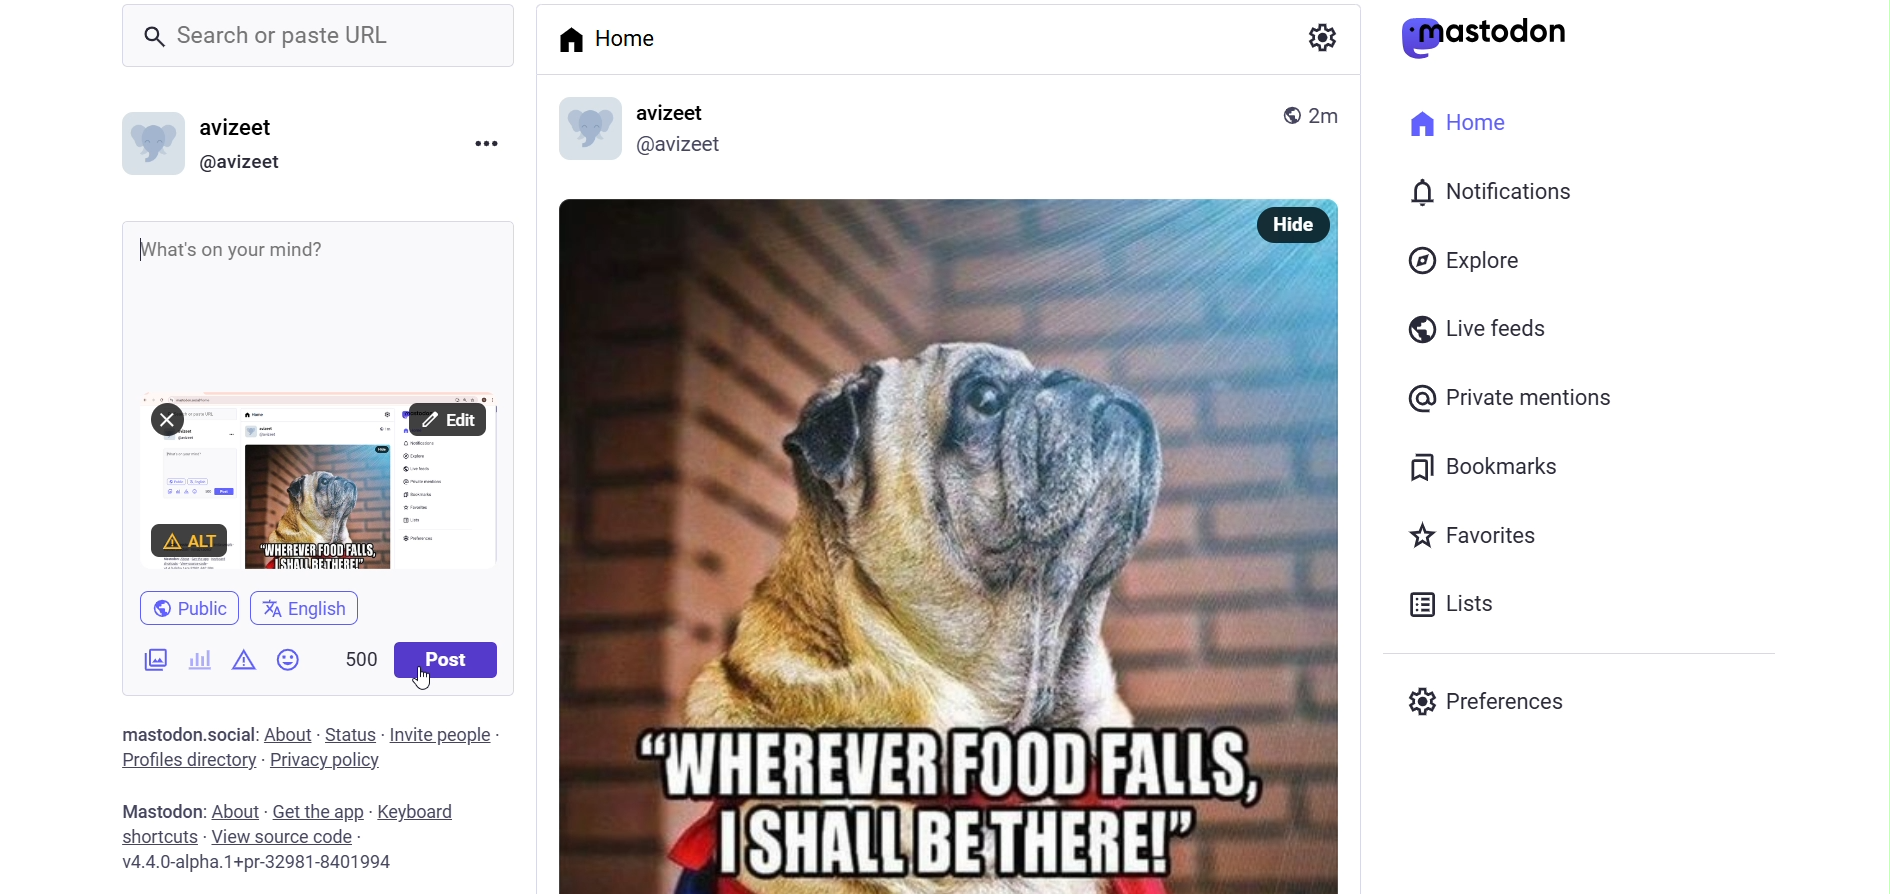  Describe the element at coordinates (1465, 260) in the screenshot. I see `explore` at that location.